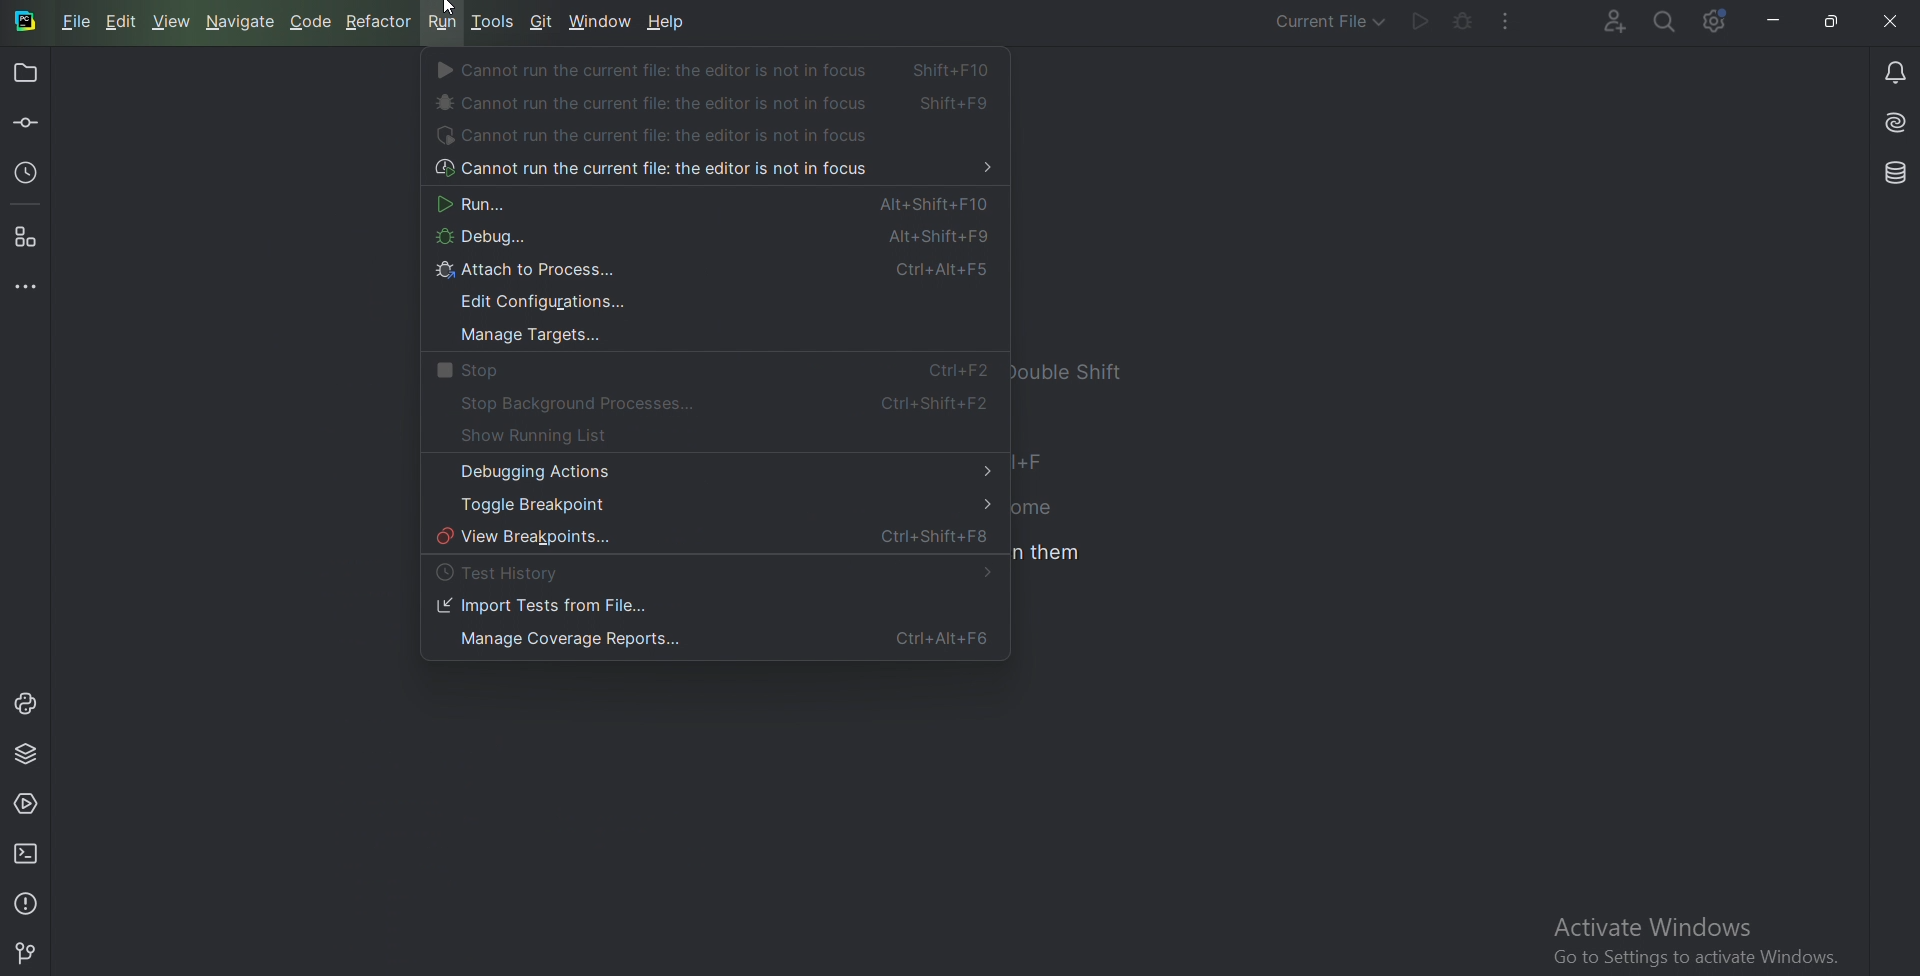 This screenshot has width=1920, height=976. Describe the element at coordinates (27, 125) in the screenshot. I see `Commit` at that location.